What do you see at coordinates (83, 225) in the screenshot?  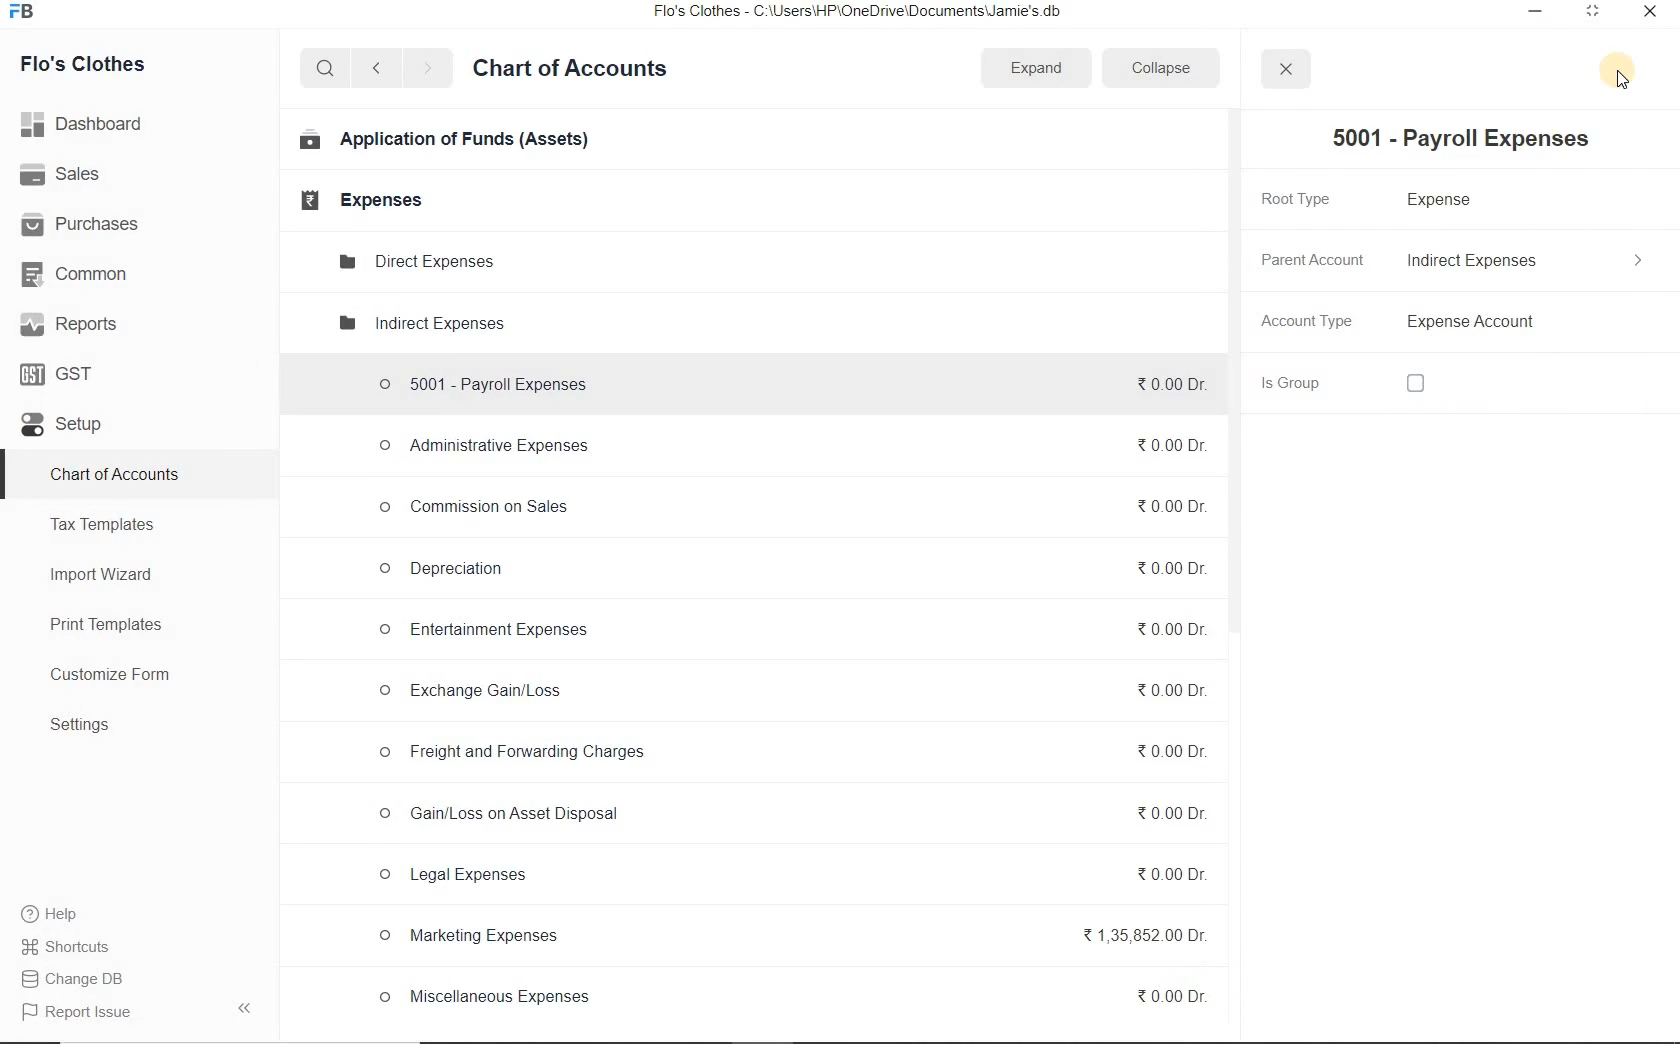 I see `Purchases` at bounding box center [83, 225].